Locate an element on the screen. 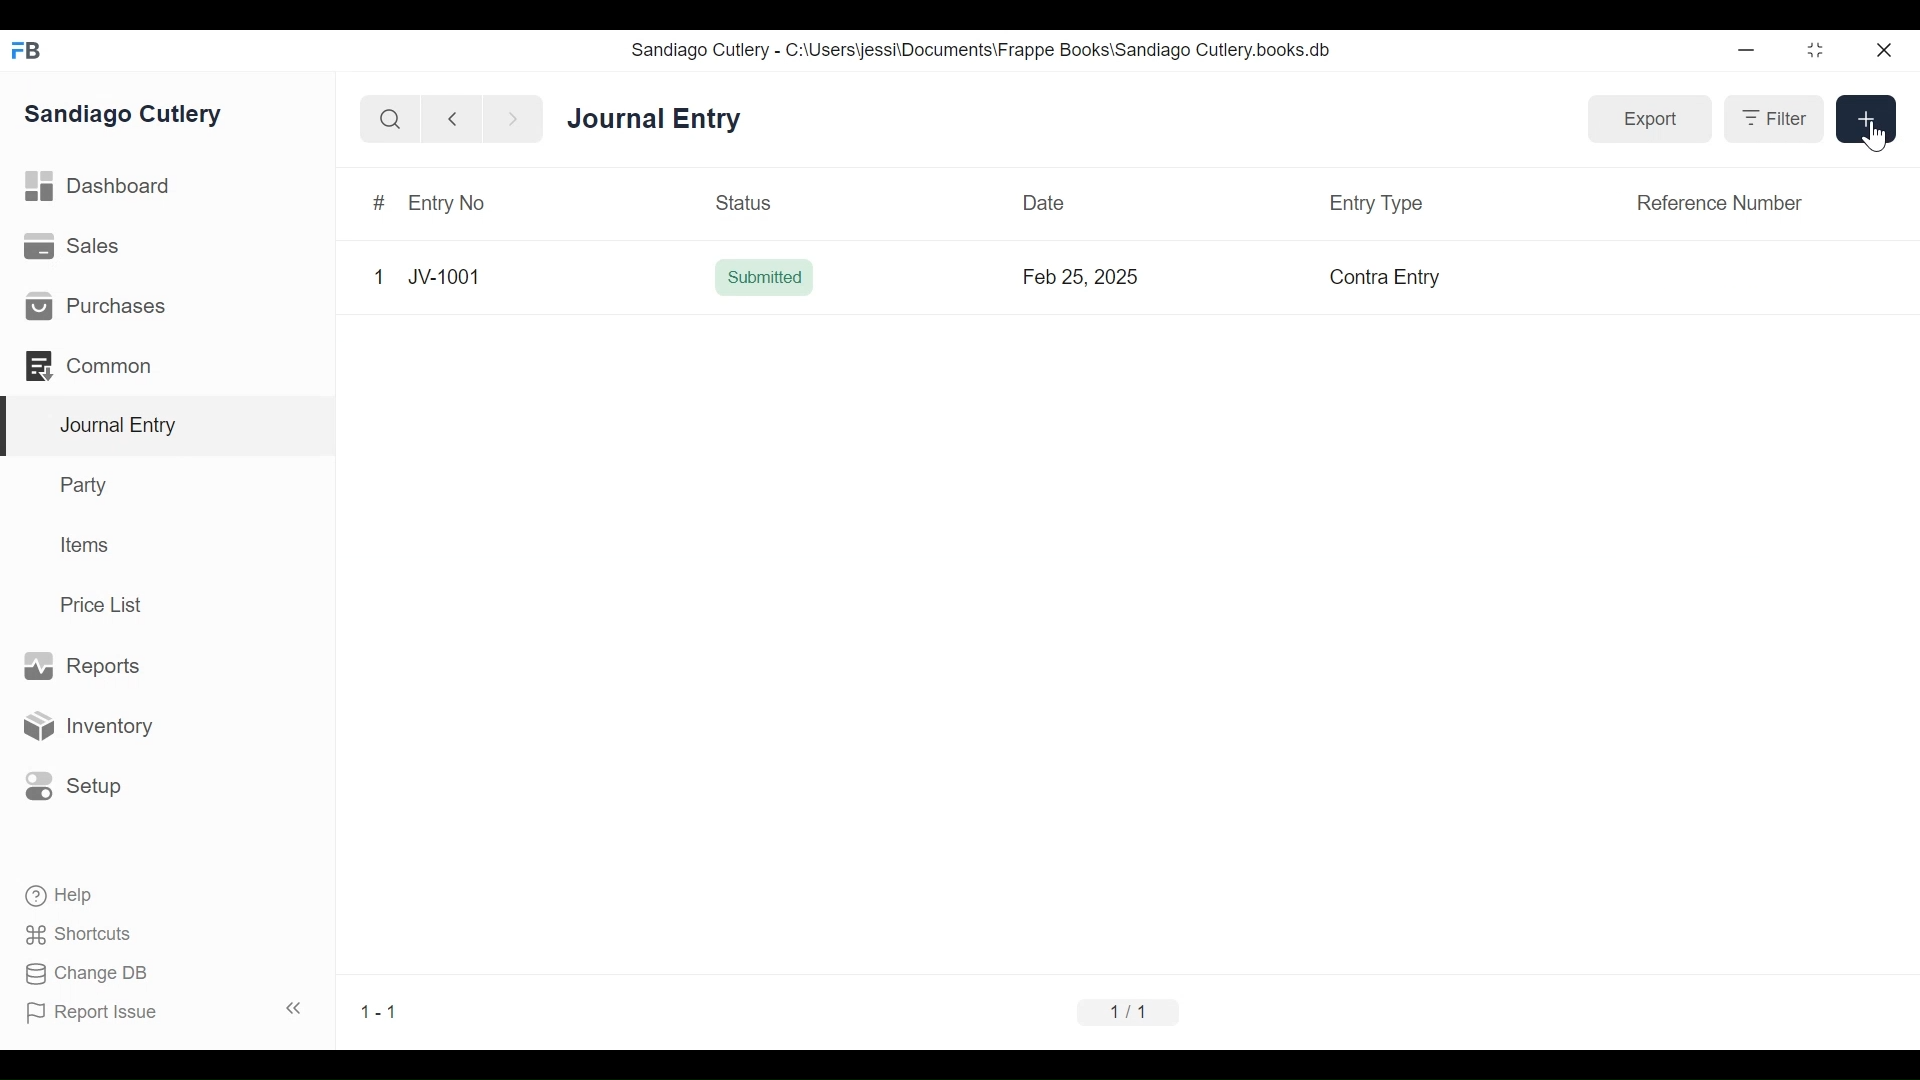  Reports is located at coordinates (80, 665).